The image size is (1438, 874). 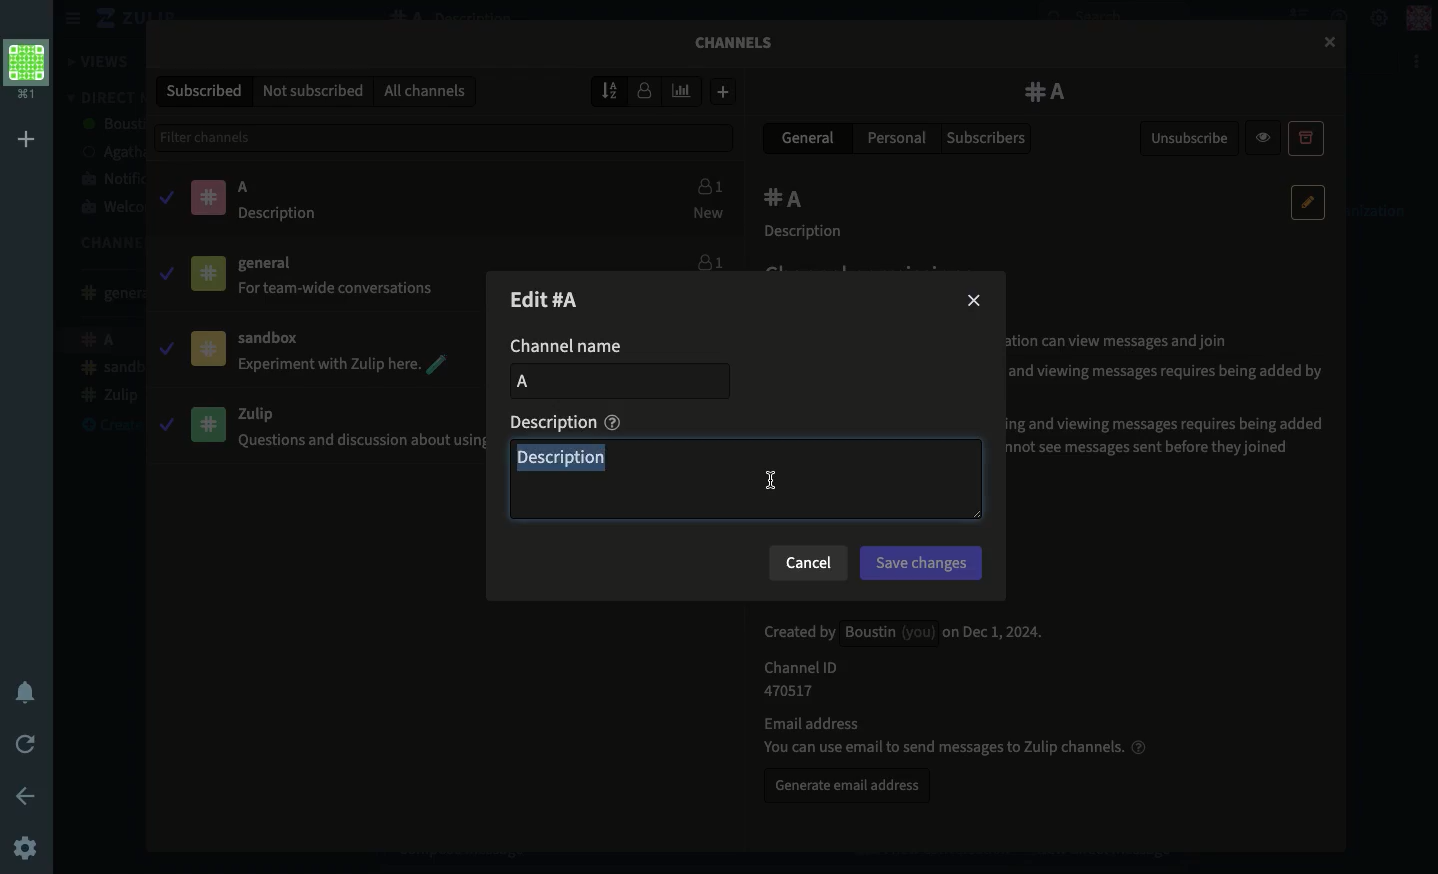 What do you see at coordinates (1139, 746) in the screenshot?
I see `help` at bounding box center [1139, 746].